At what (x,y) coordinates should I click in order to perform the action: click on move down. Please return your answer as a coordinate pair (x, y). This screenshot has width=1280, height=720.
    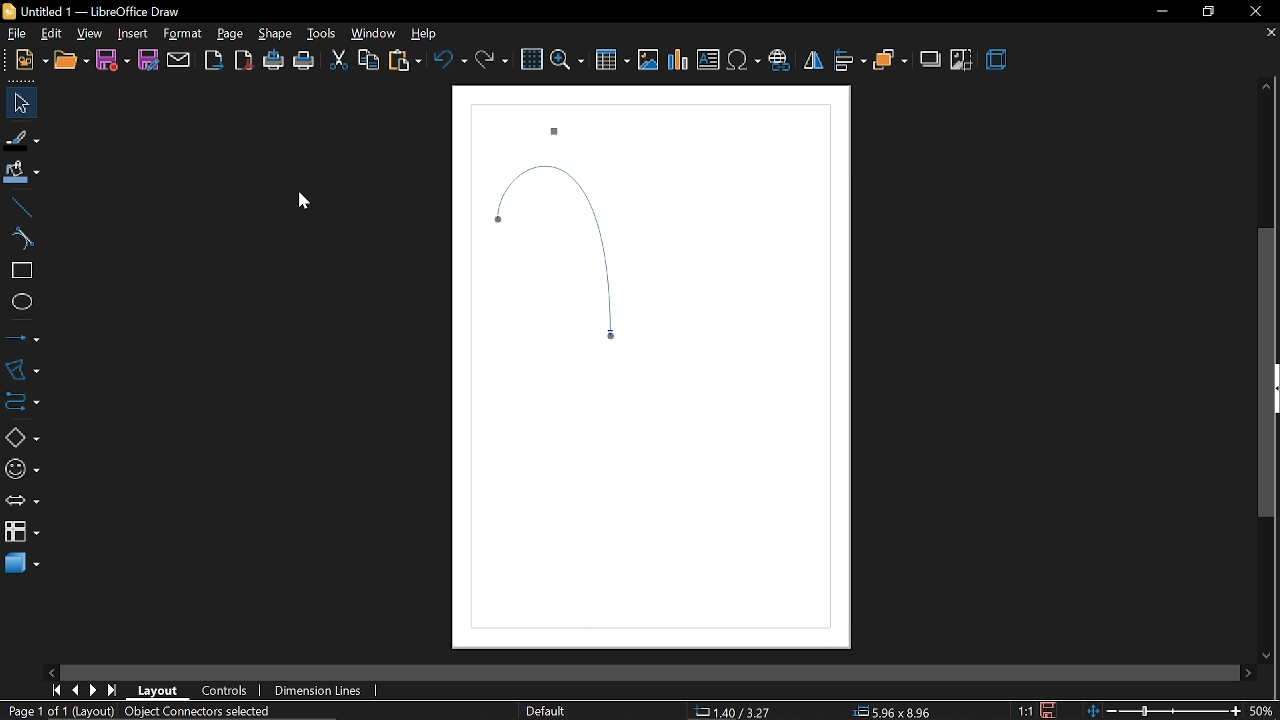
    Looking at the image, I should click on (1269, 653).